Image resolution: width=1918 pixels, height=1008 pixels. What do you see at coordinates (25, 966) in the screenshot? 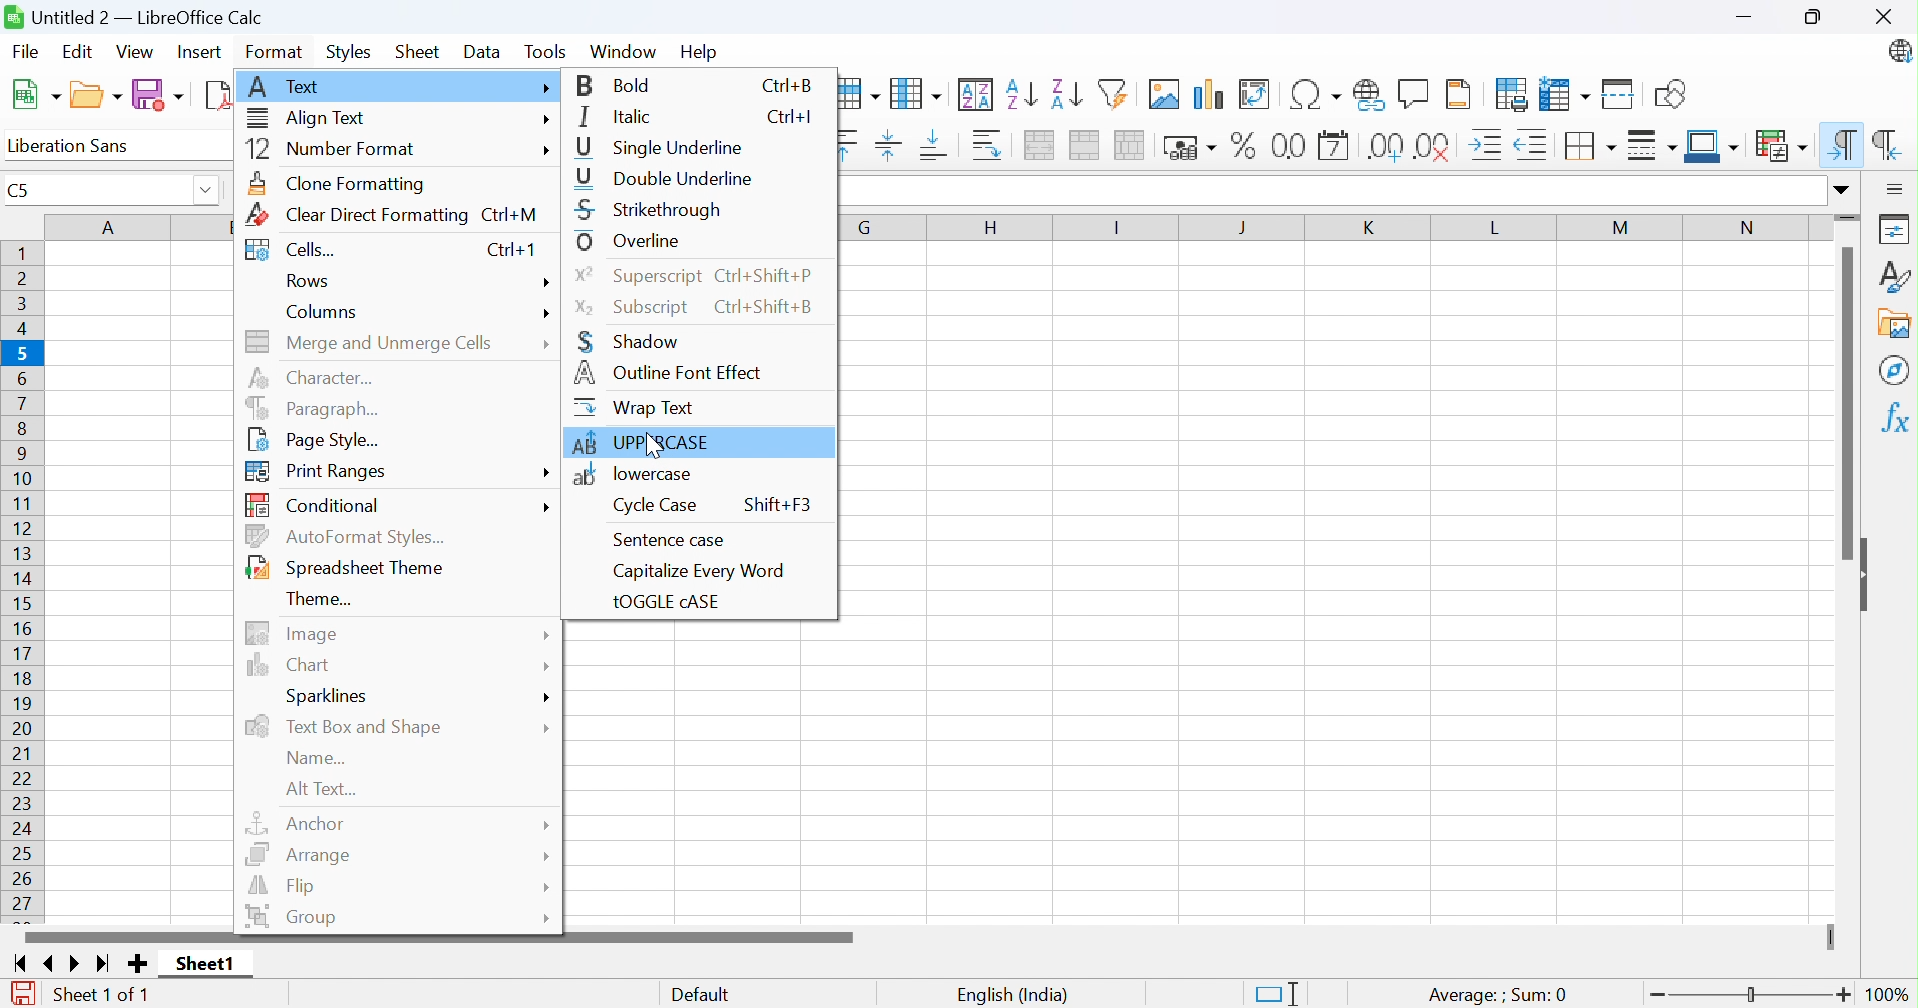
I see `Scroll to first sheet` at bounding box center [25, 966].